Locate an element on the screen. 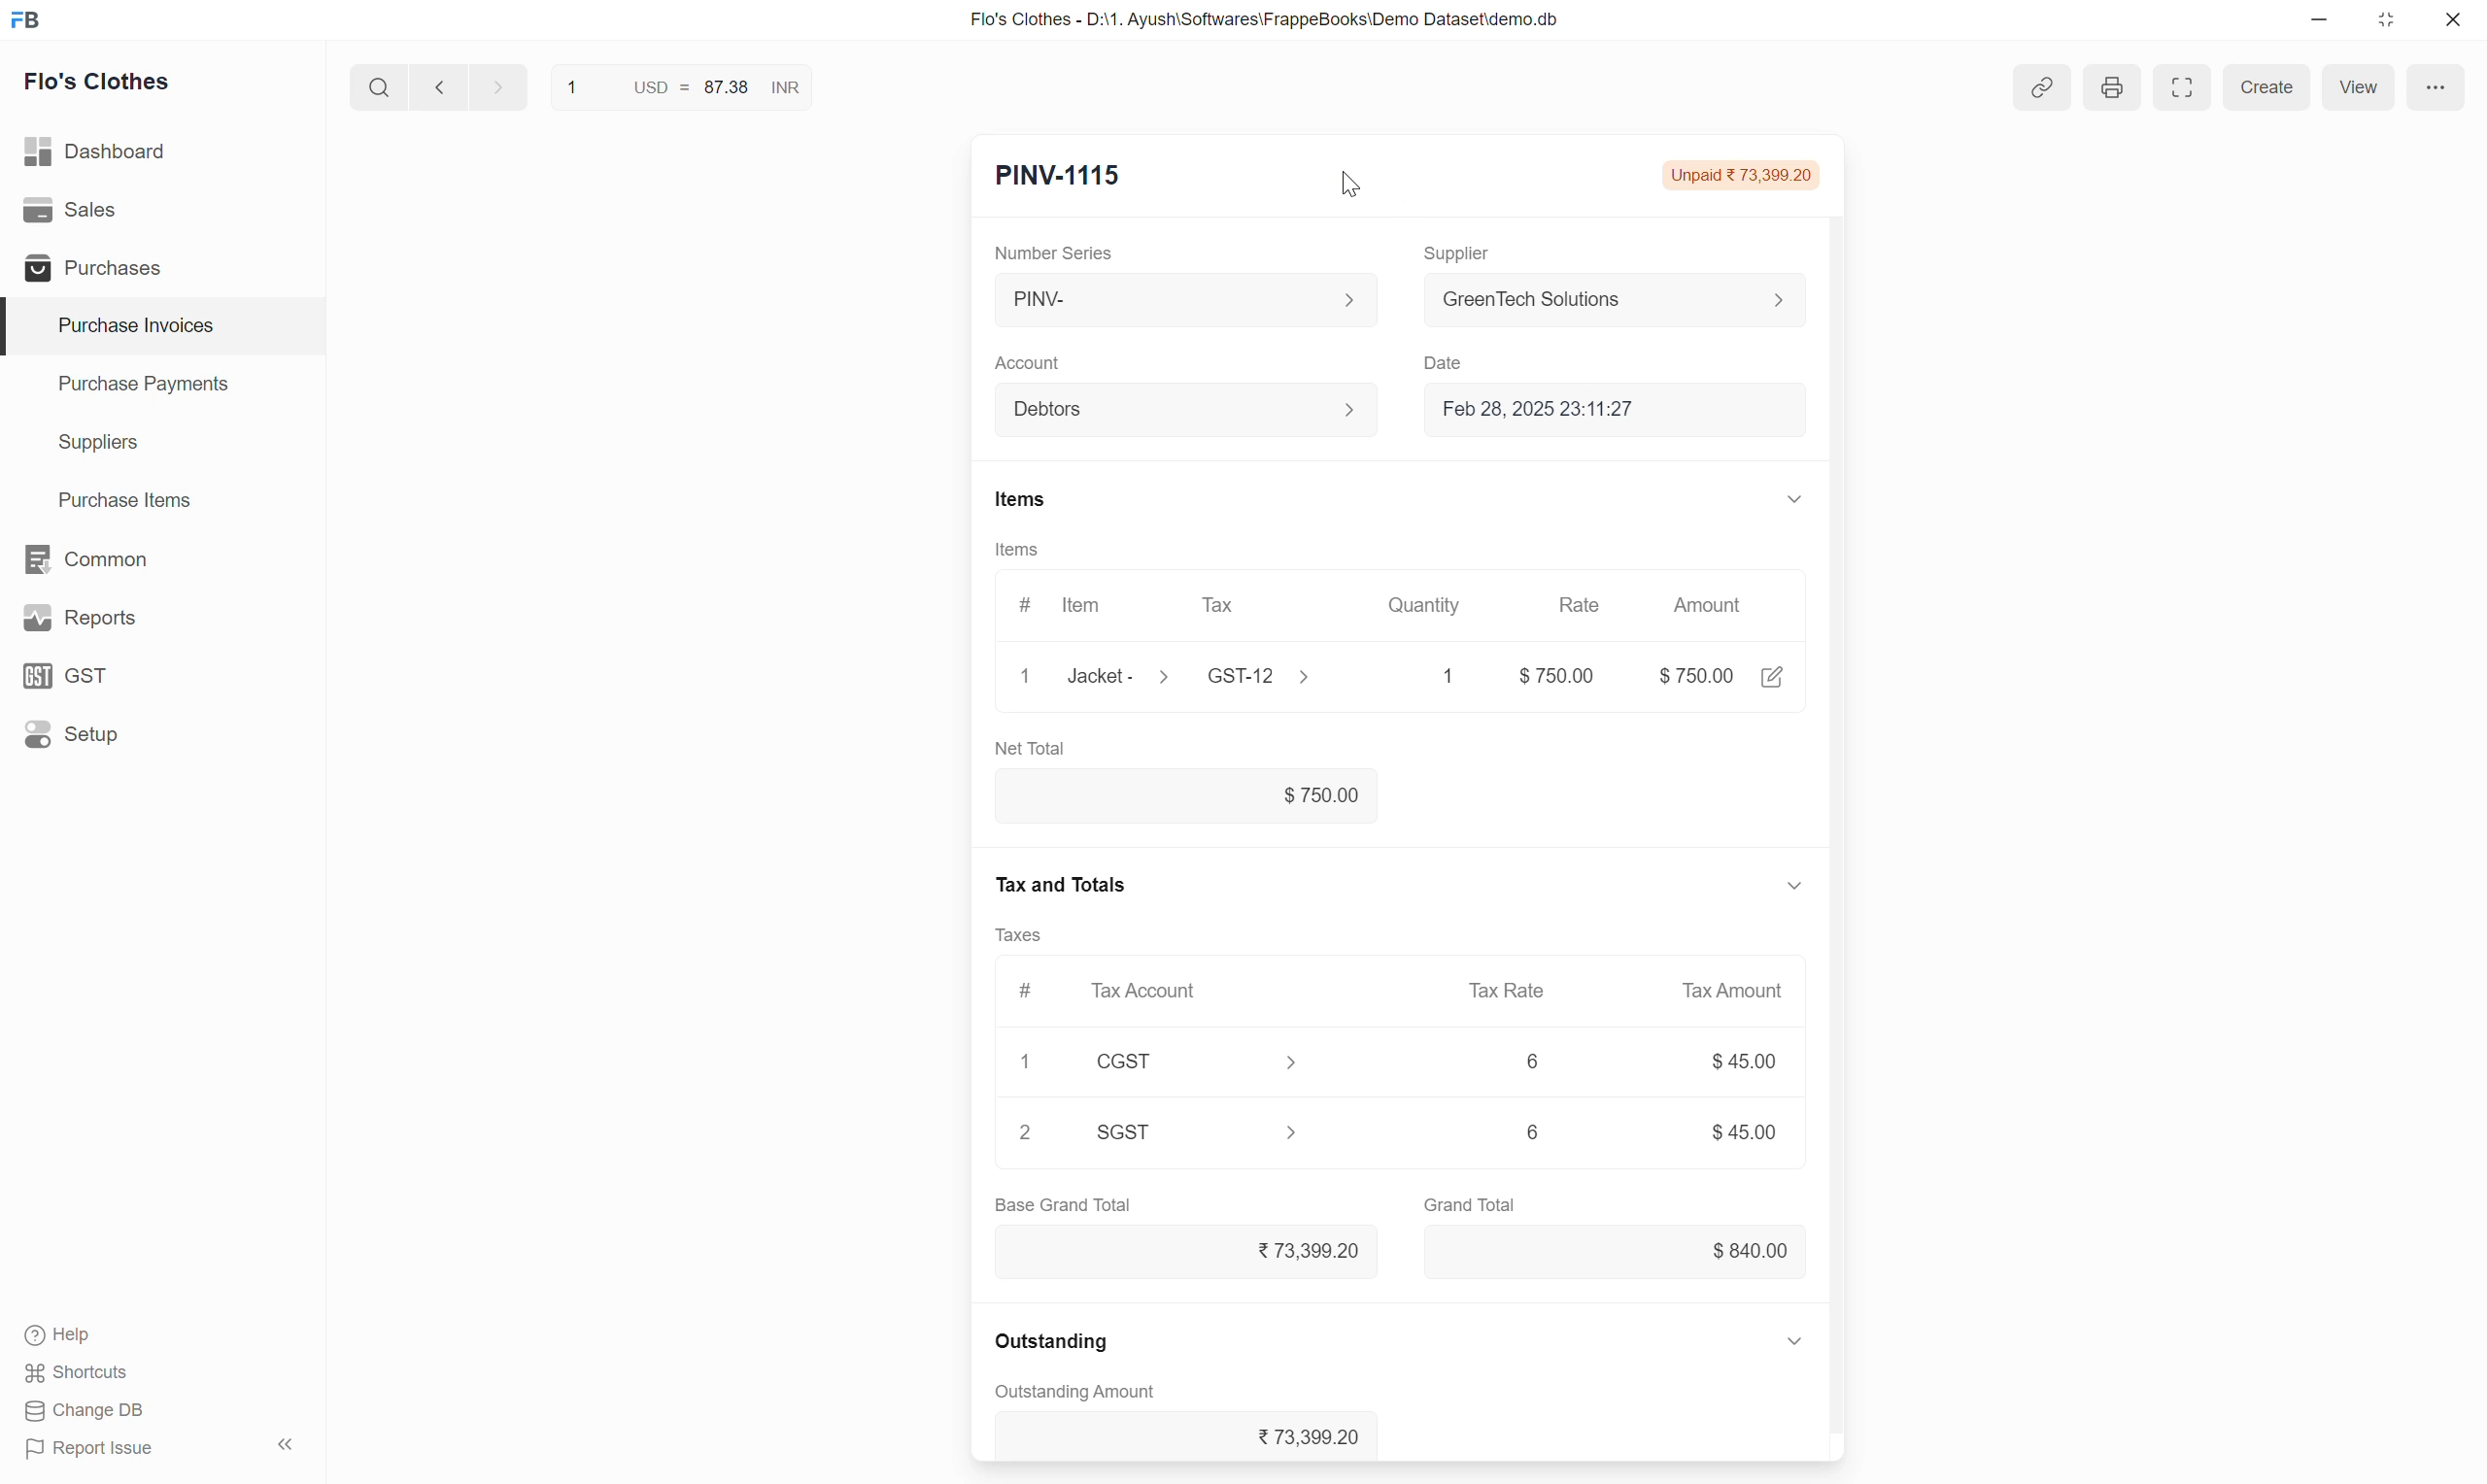 The height and width of the screenshot is (1484, 2487). Net Total is located at coordinates (1031, 747).